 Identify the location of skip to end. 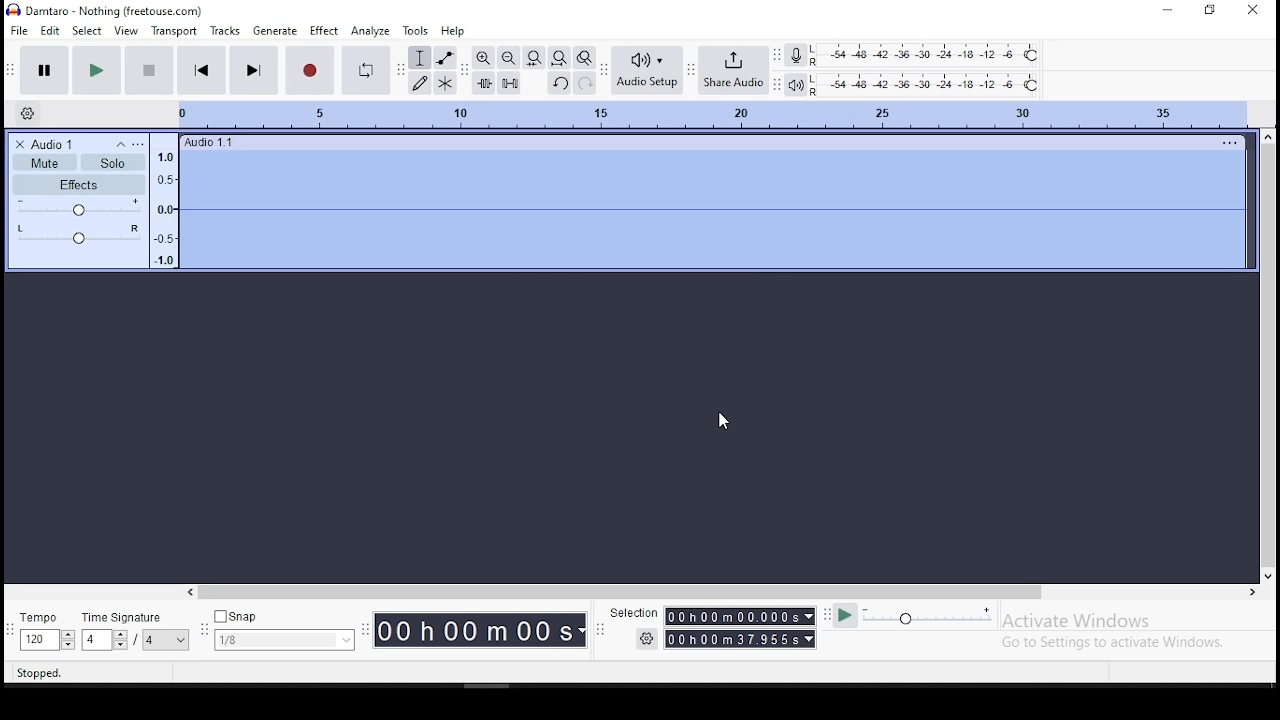
(254, 70).